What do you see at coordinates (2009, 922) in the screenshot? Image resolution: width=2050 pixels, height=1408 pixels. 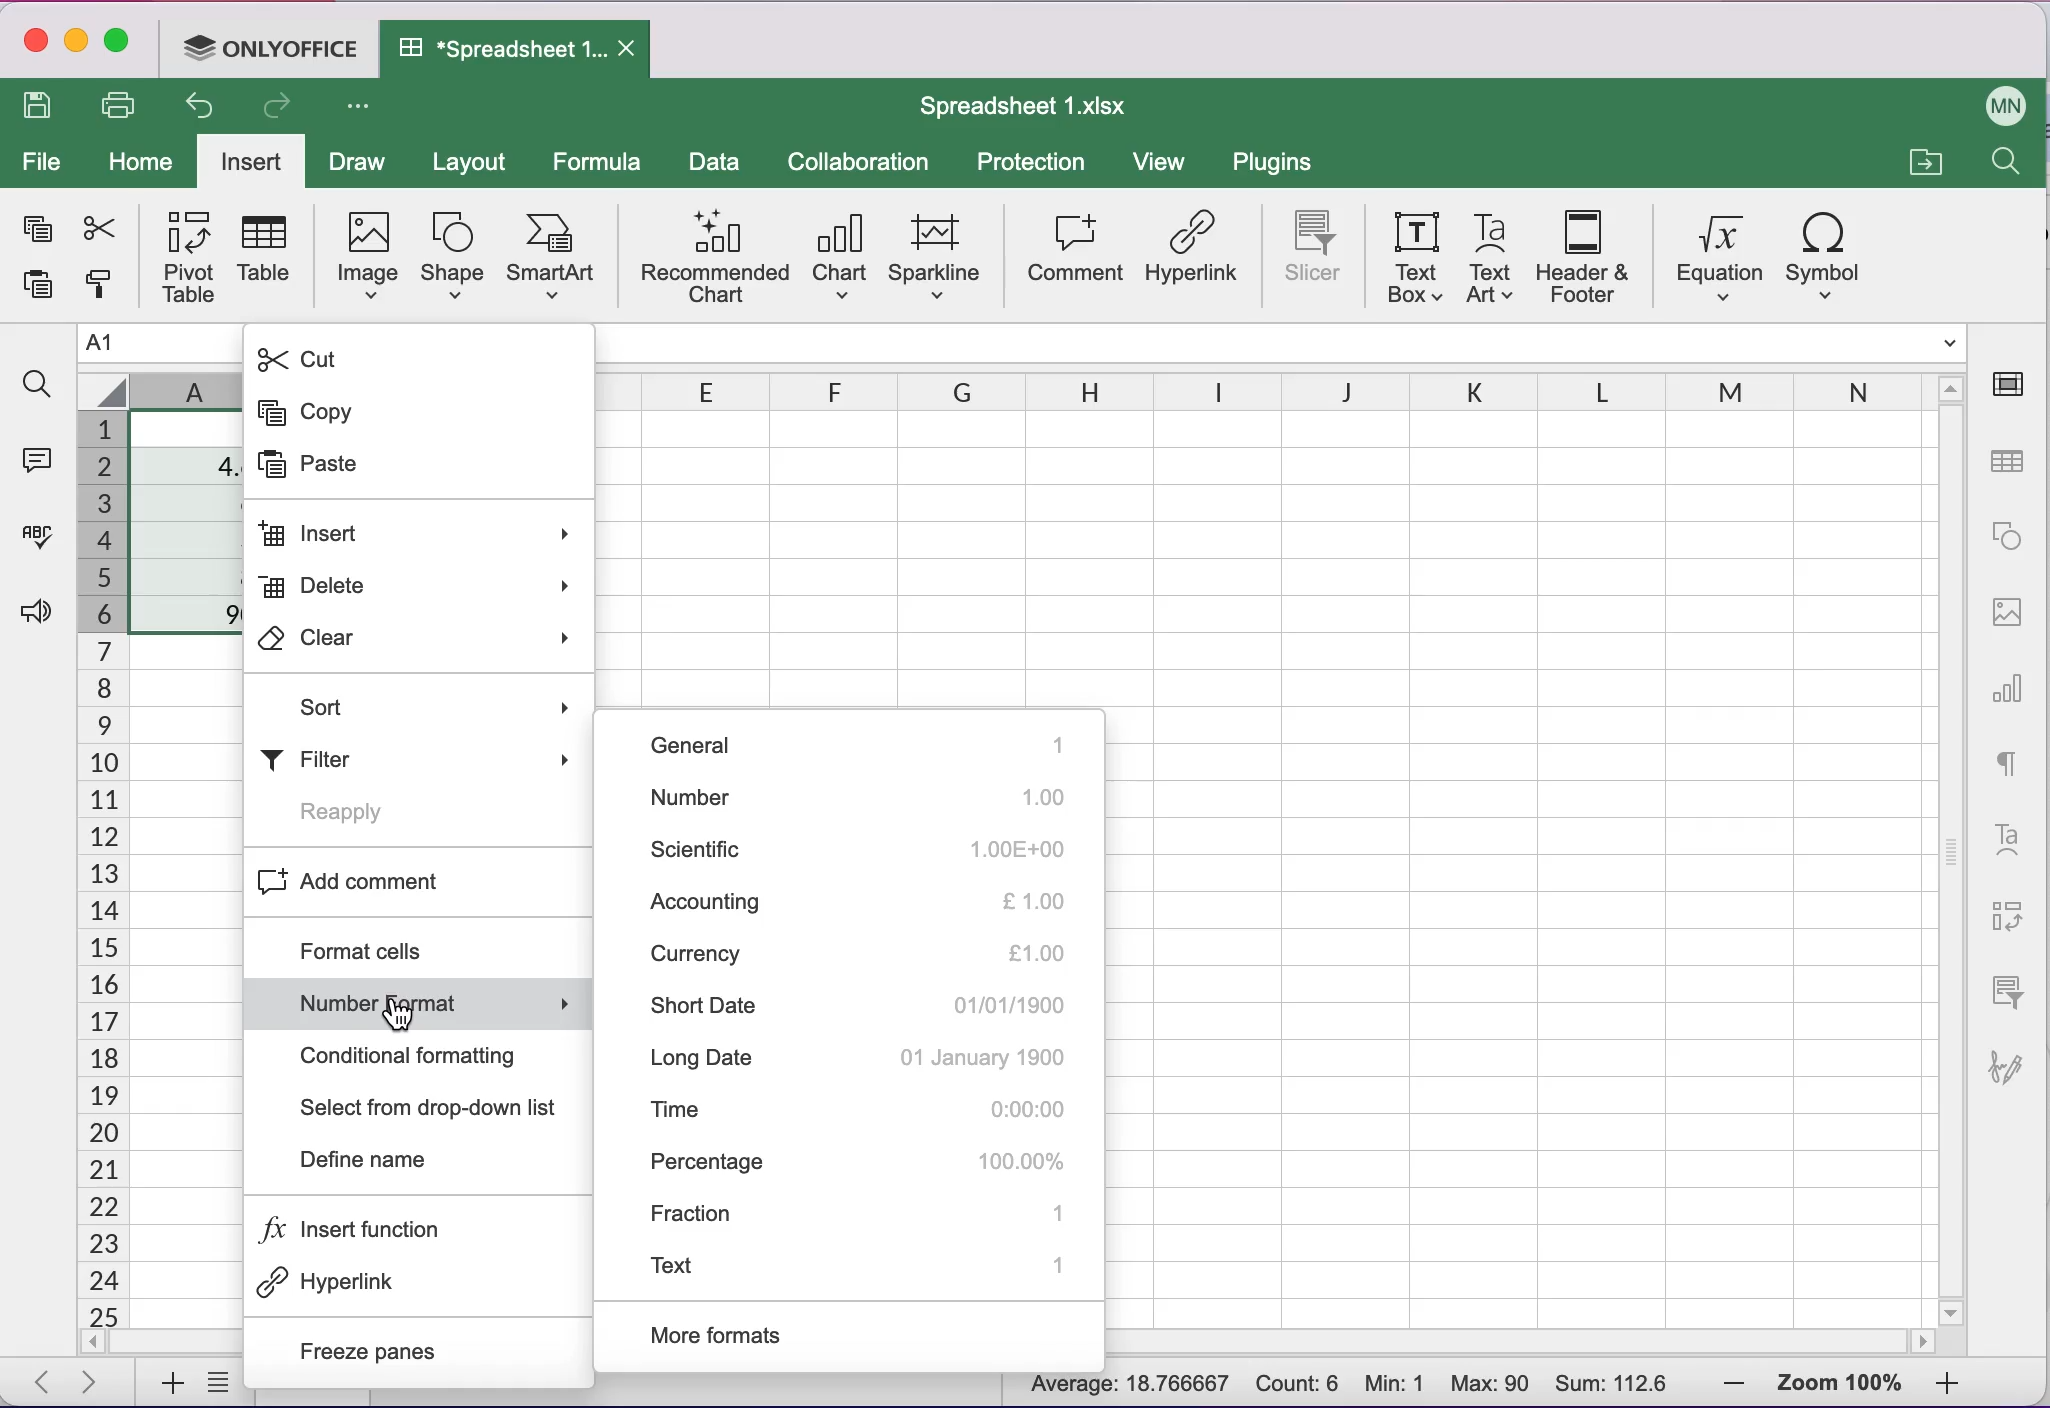 I see `pivot table` at bounding box center [2009, 922].